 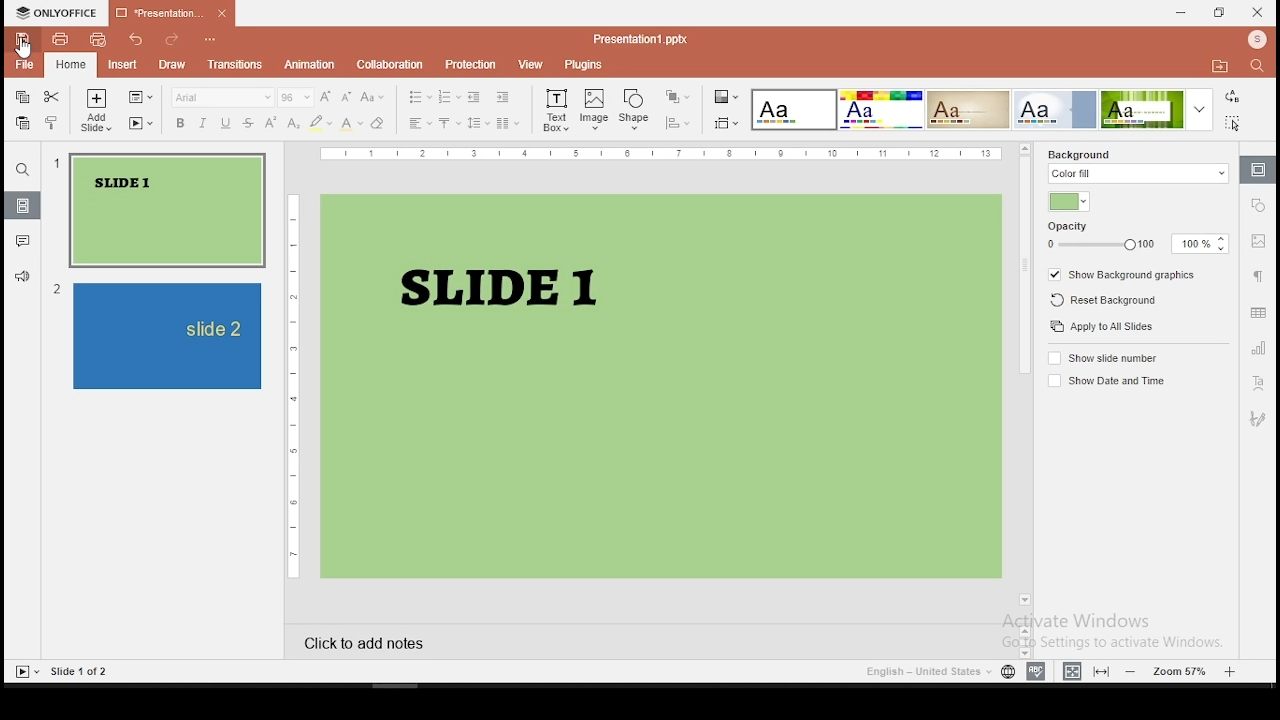 I want to click on animations, so click(x=312, y=64).